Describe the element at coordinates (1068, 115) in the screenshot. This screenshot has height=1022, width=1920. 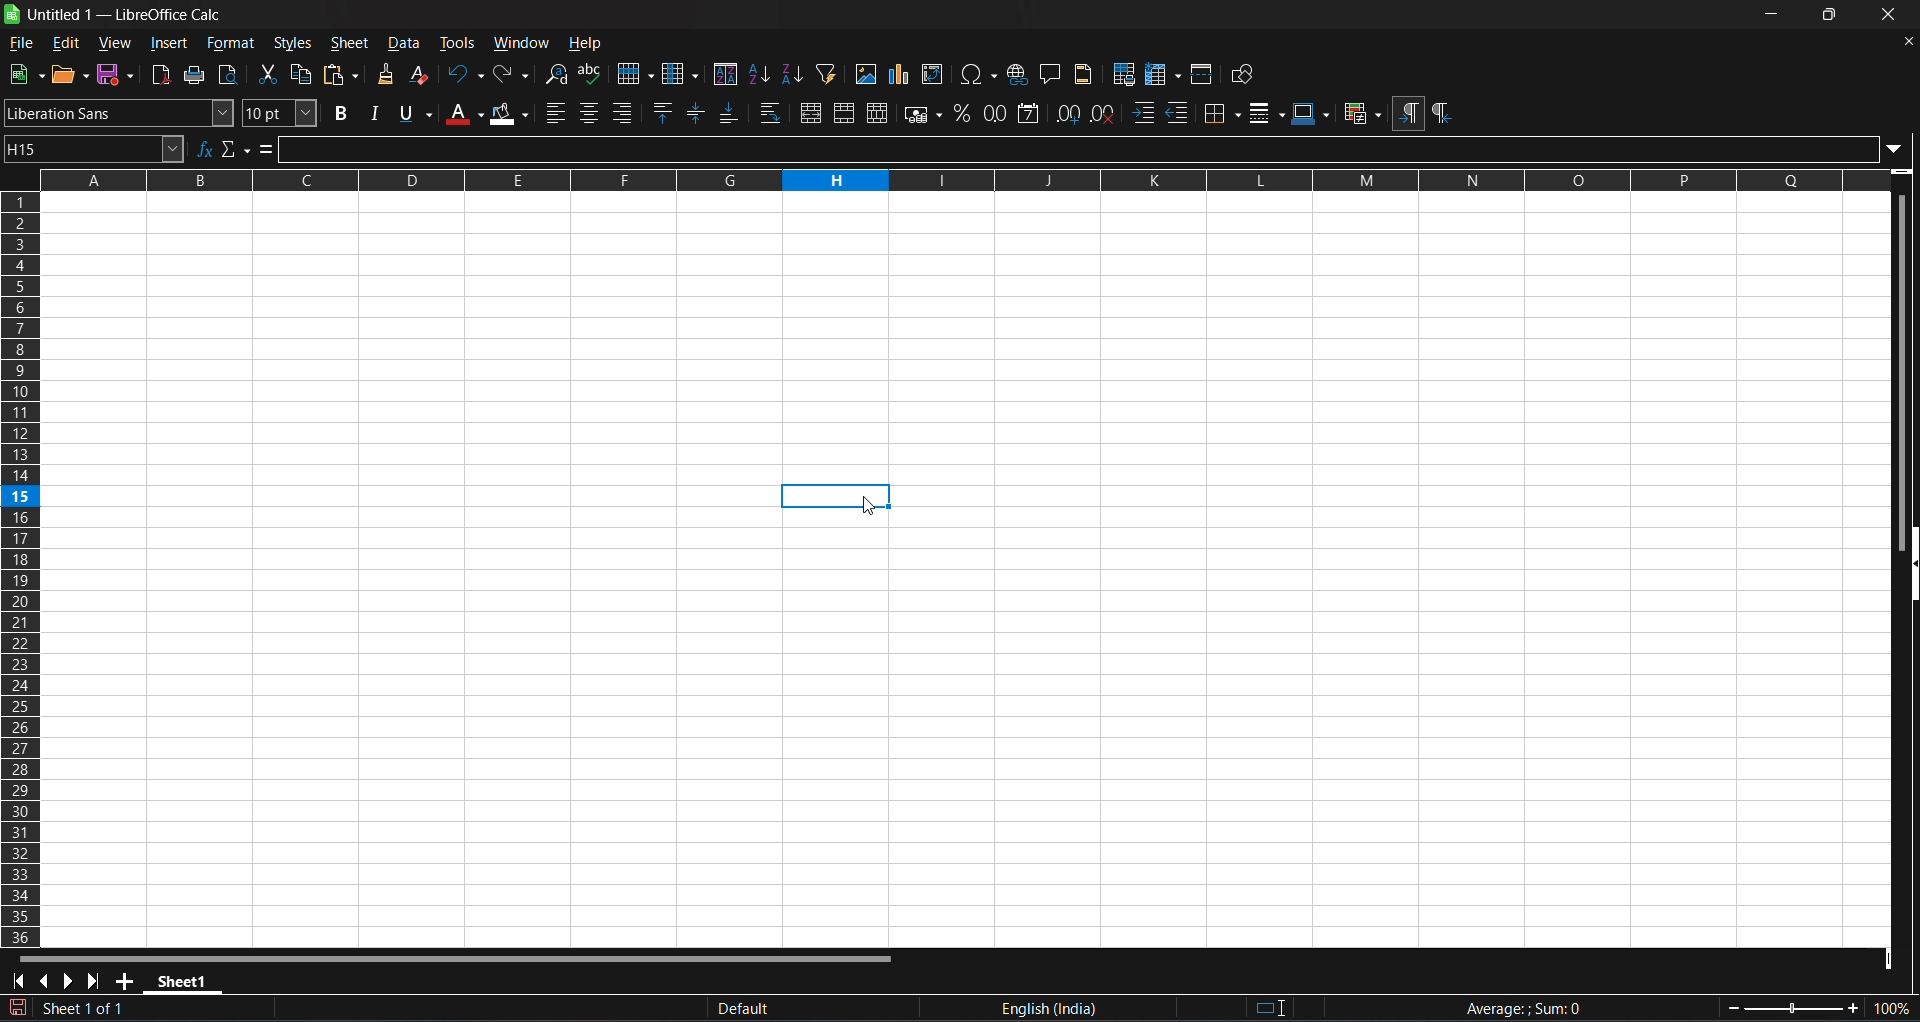
I see `add decimal place` at that location.